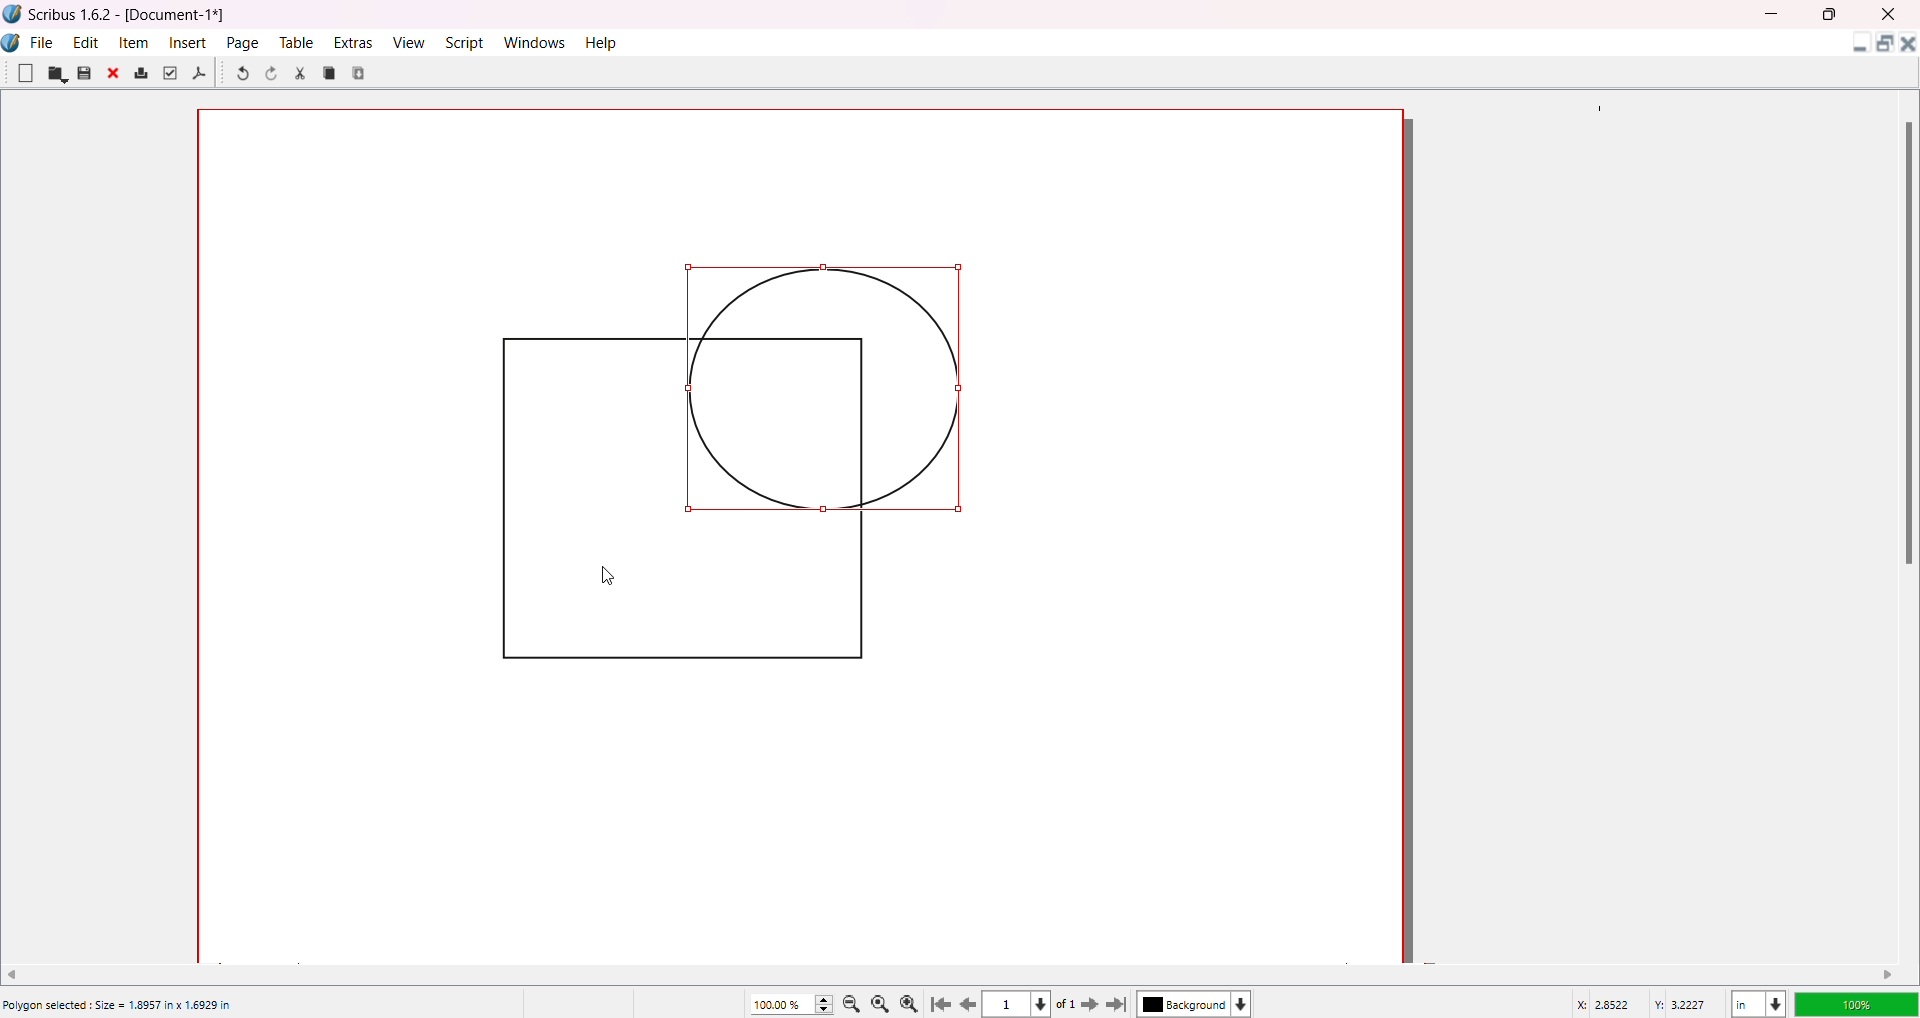 The image size is (1920, 1018). I want to click on Print, so click(141, 74).